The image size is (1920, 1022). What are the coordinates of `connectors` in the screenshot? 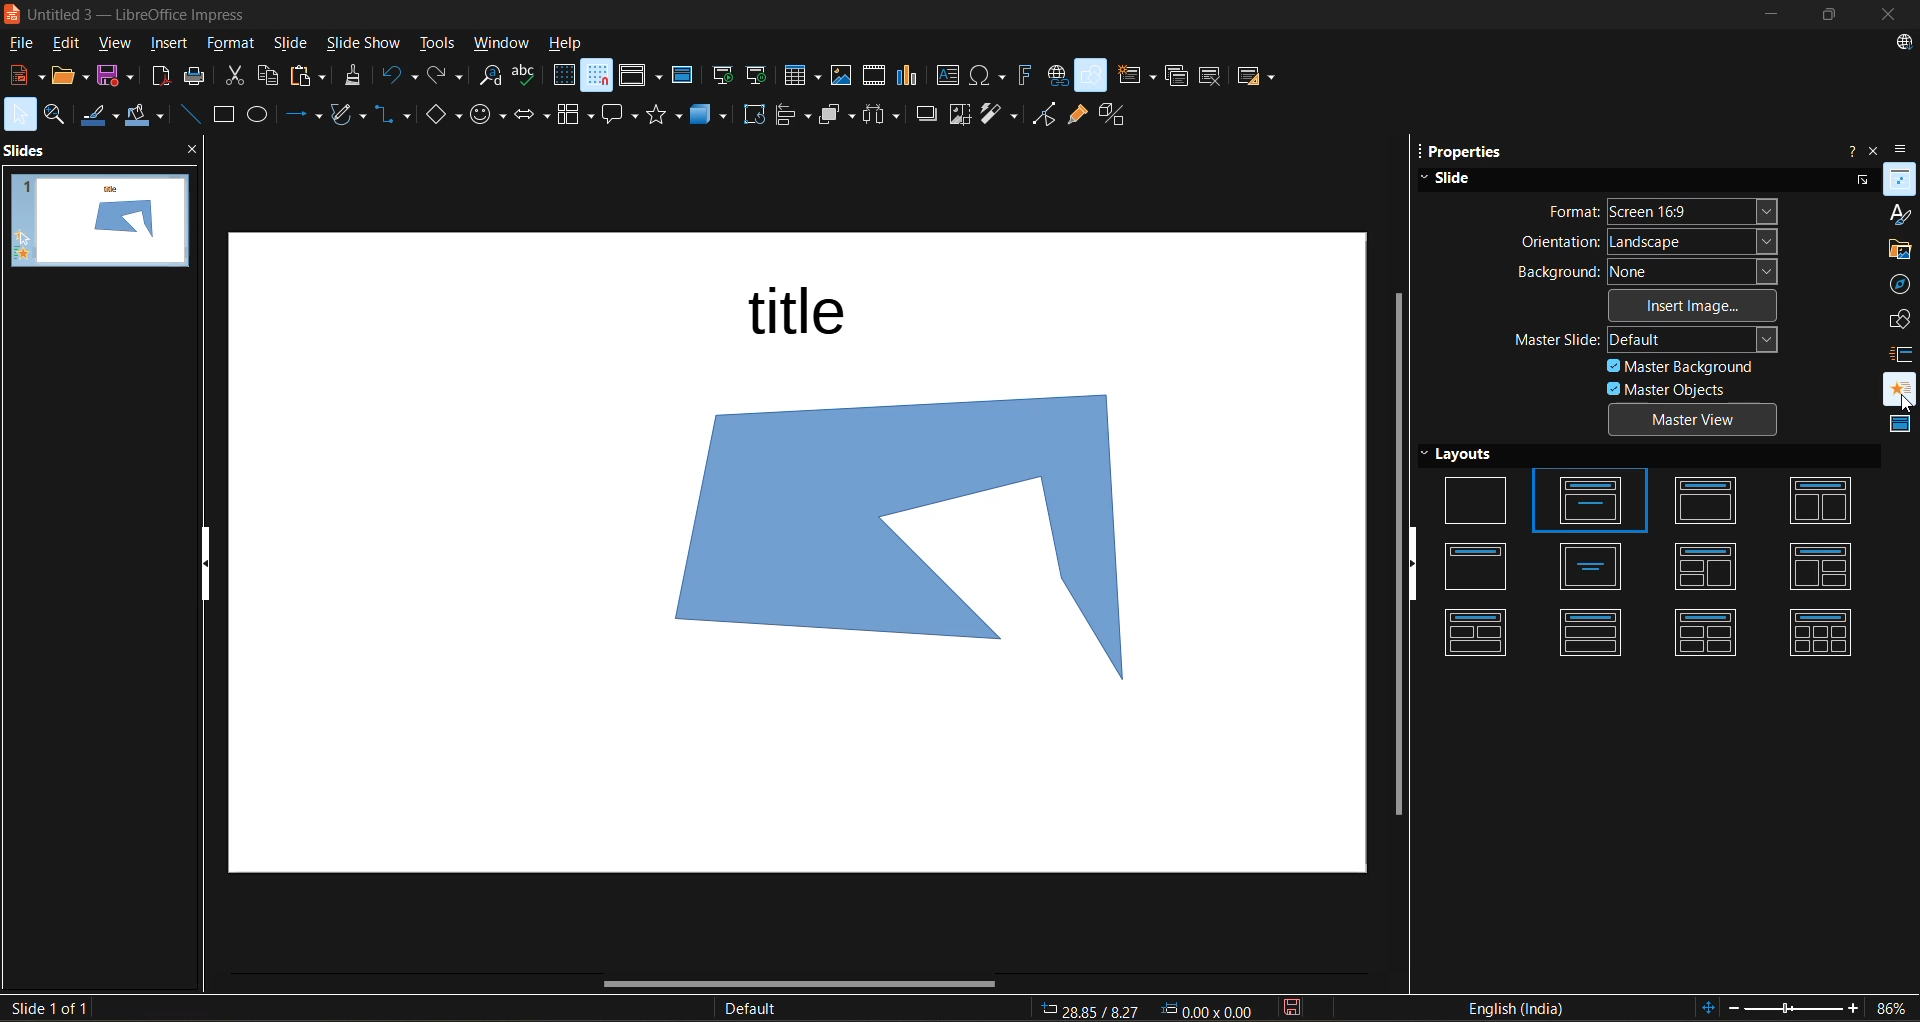 It's located at (395, 115).